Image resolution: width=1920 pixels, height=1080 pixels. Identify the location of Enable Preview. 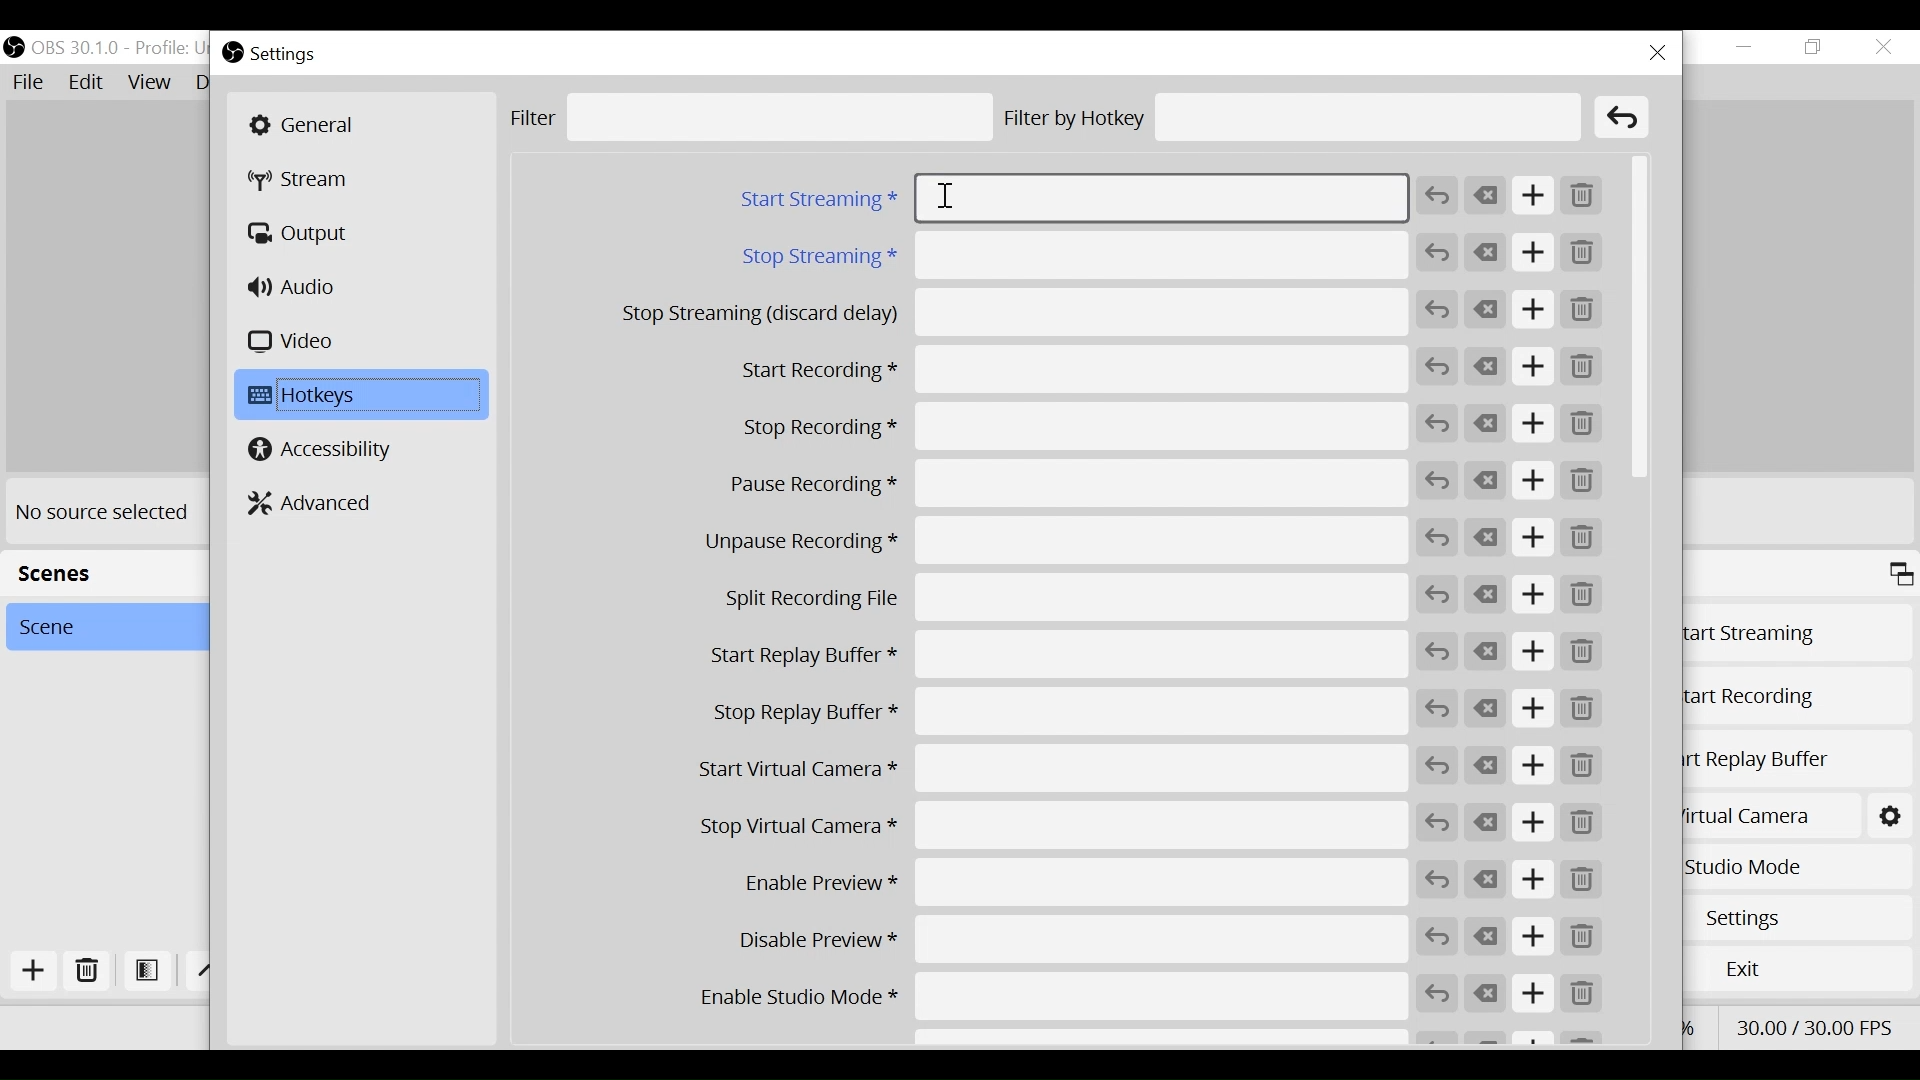
(1052, 882).